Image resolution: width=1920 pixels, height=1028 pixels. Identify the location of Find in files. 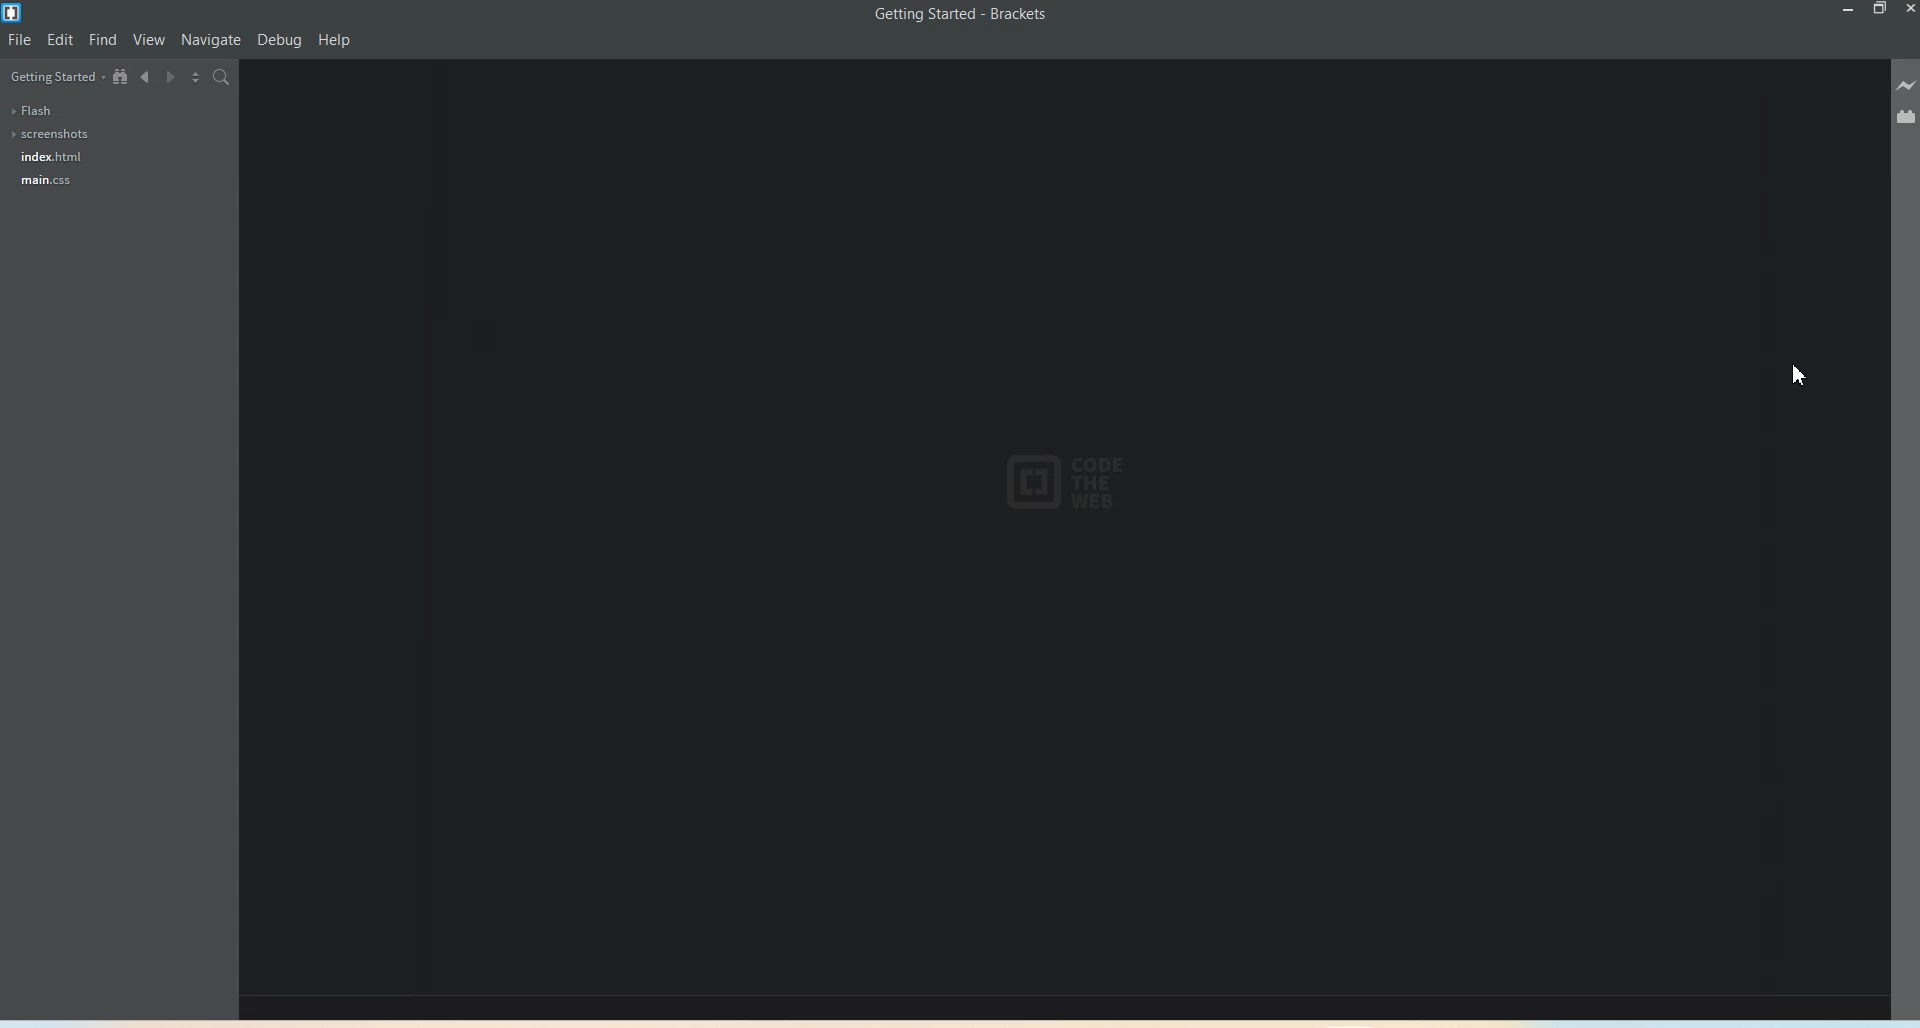
(222, 78).